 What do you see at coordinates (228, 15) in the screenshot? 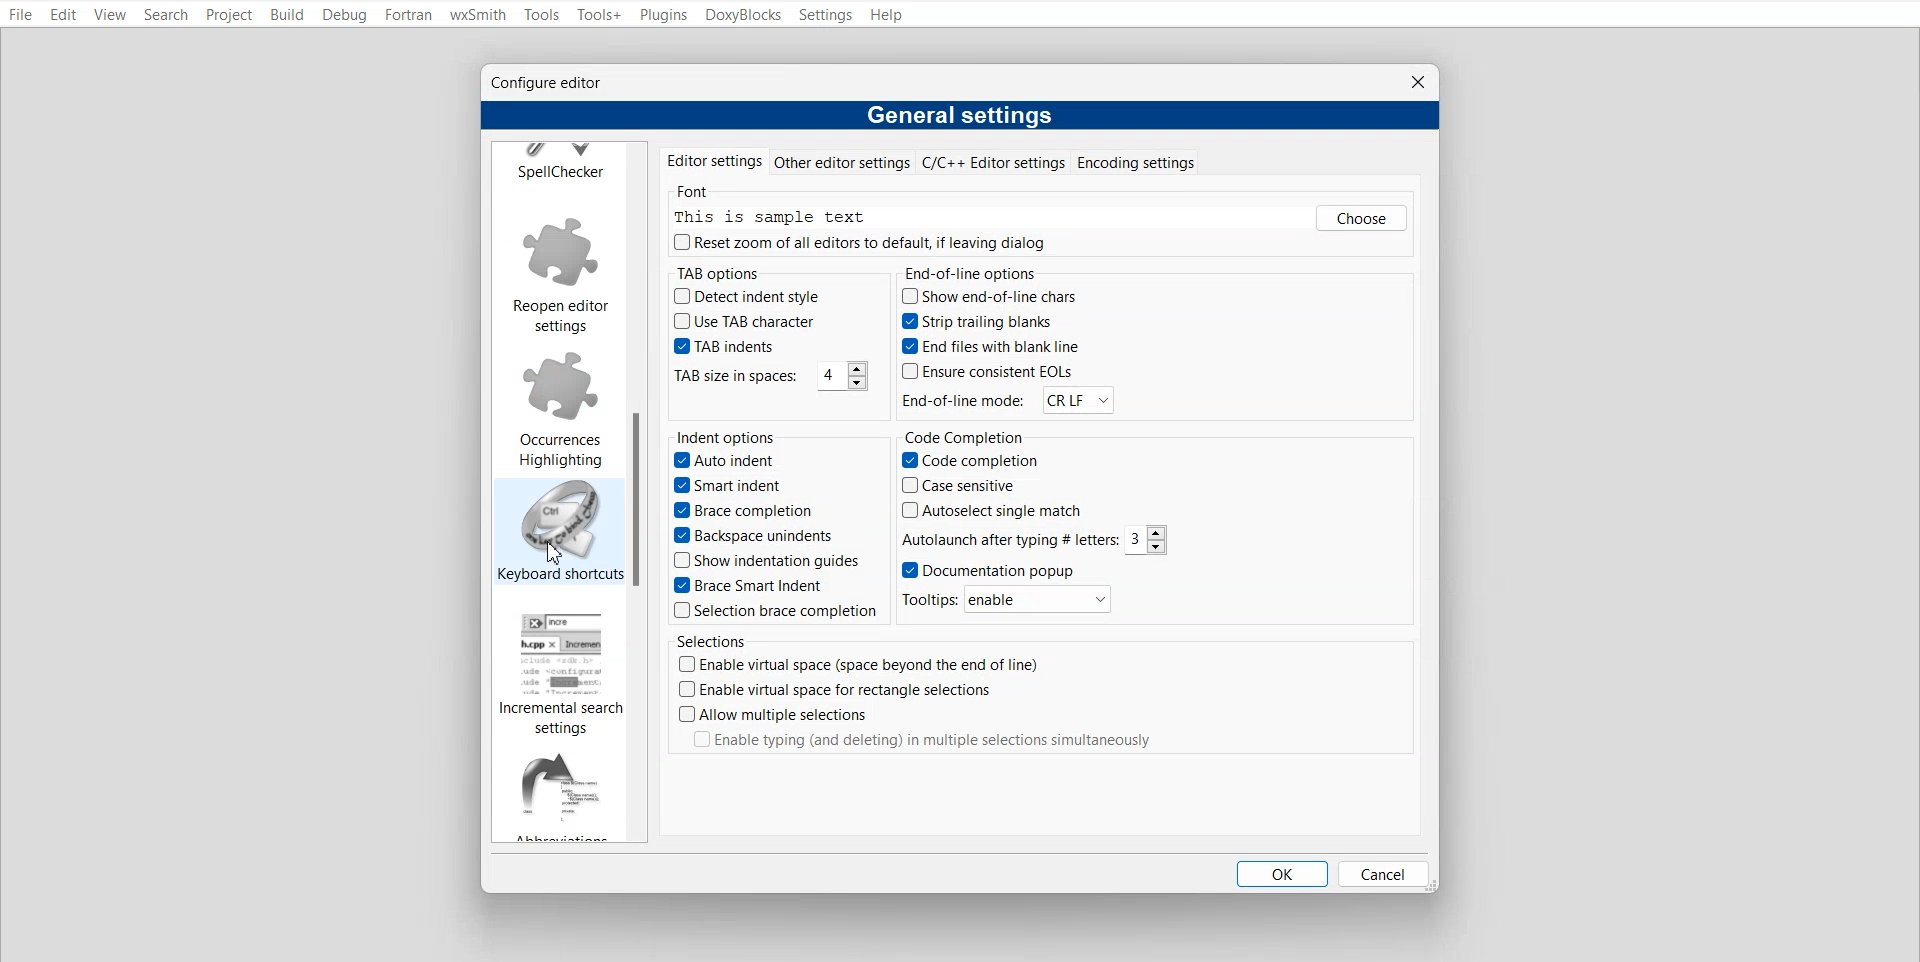
I see `Project` at bounding box center [228, 15].